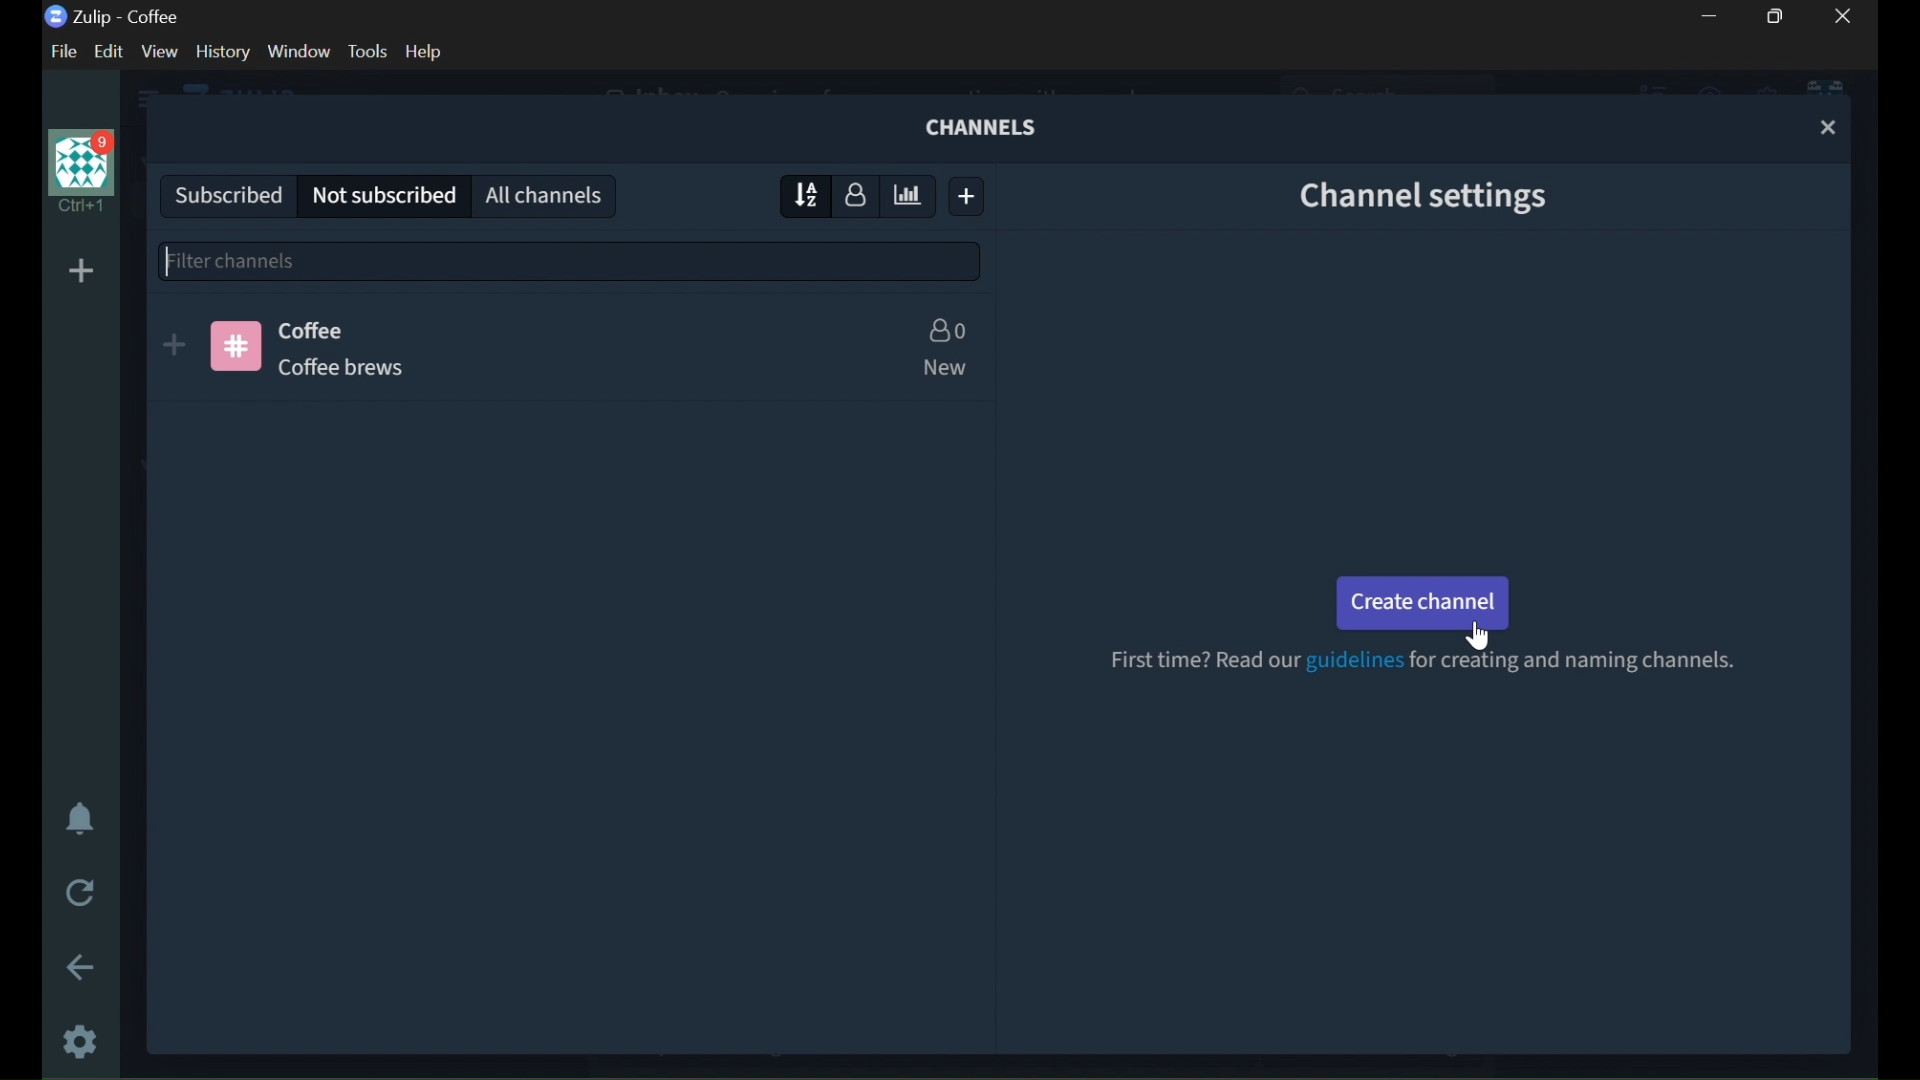 The width and height of the screenshot is (1920, 1080). What do you see at coordinates (80, 272) in the screenshot?
I see `ADD ORGANIZER` at bounding box center [80, 272].